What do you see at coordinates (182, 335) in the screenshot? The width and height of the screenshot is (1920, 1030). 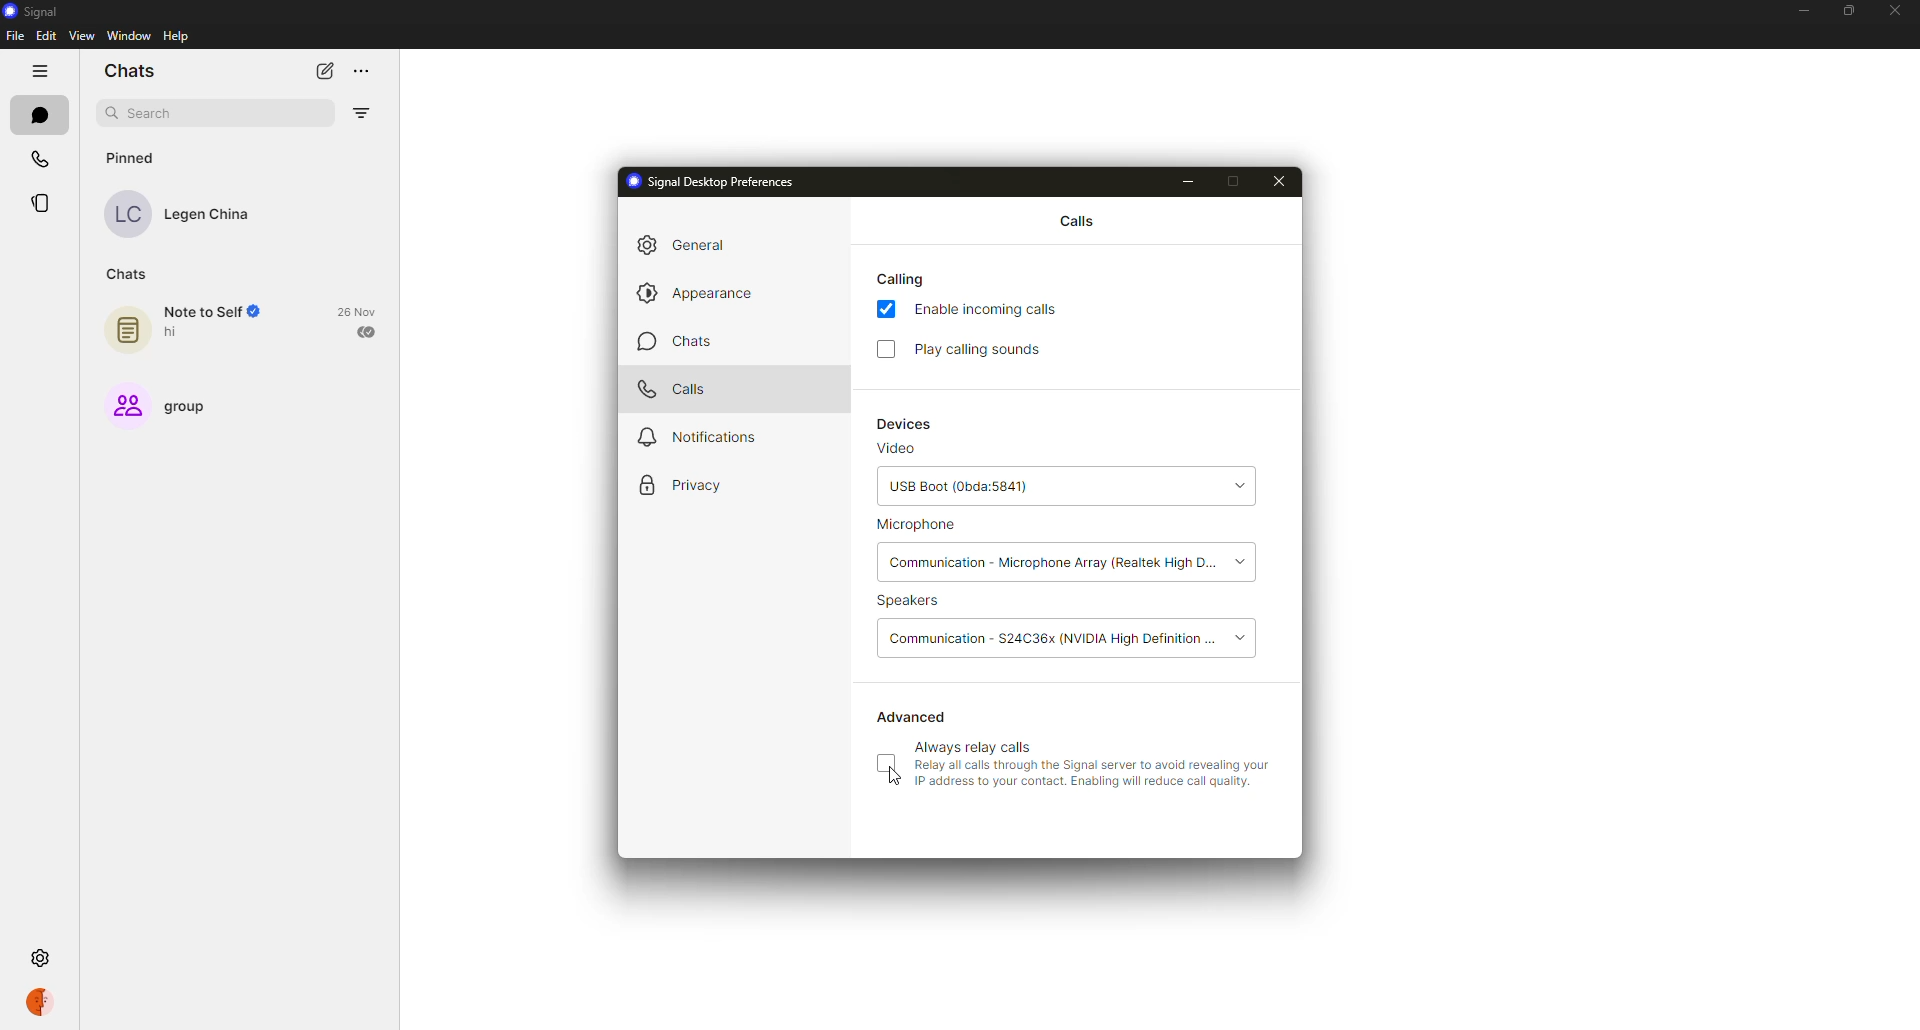 I see `hi` at bounding box center [182, 335].